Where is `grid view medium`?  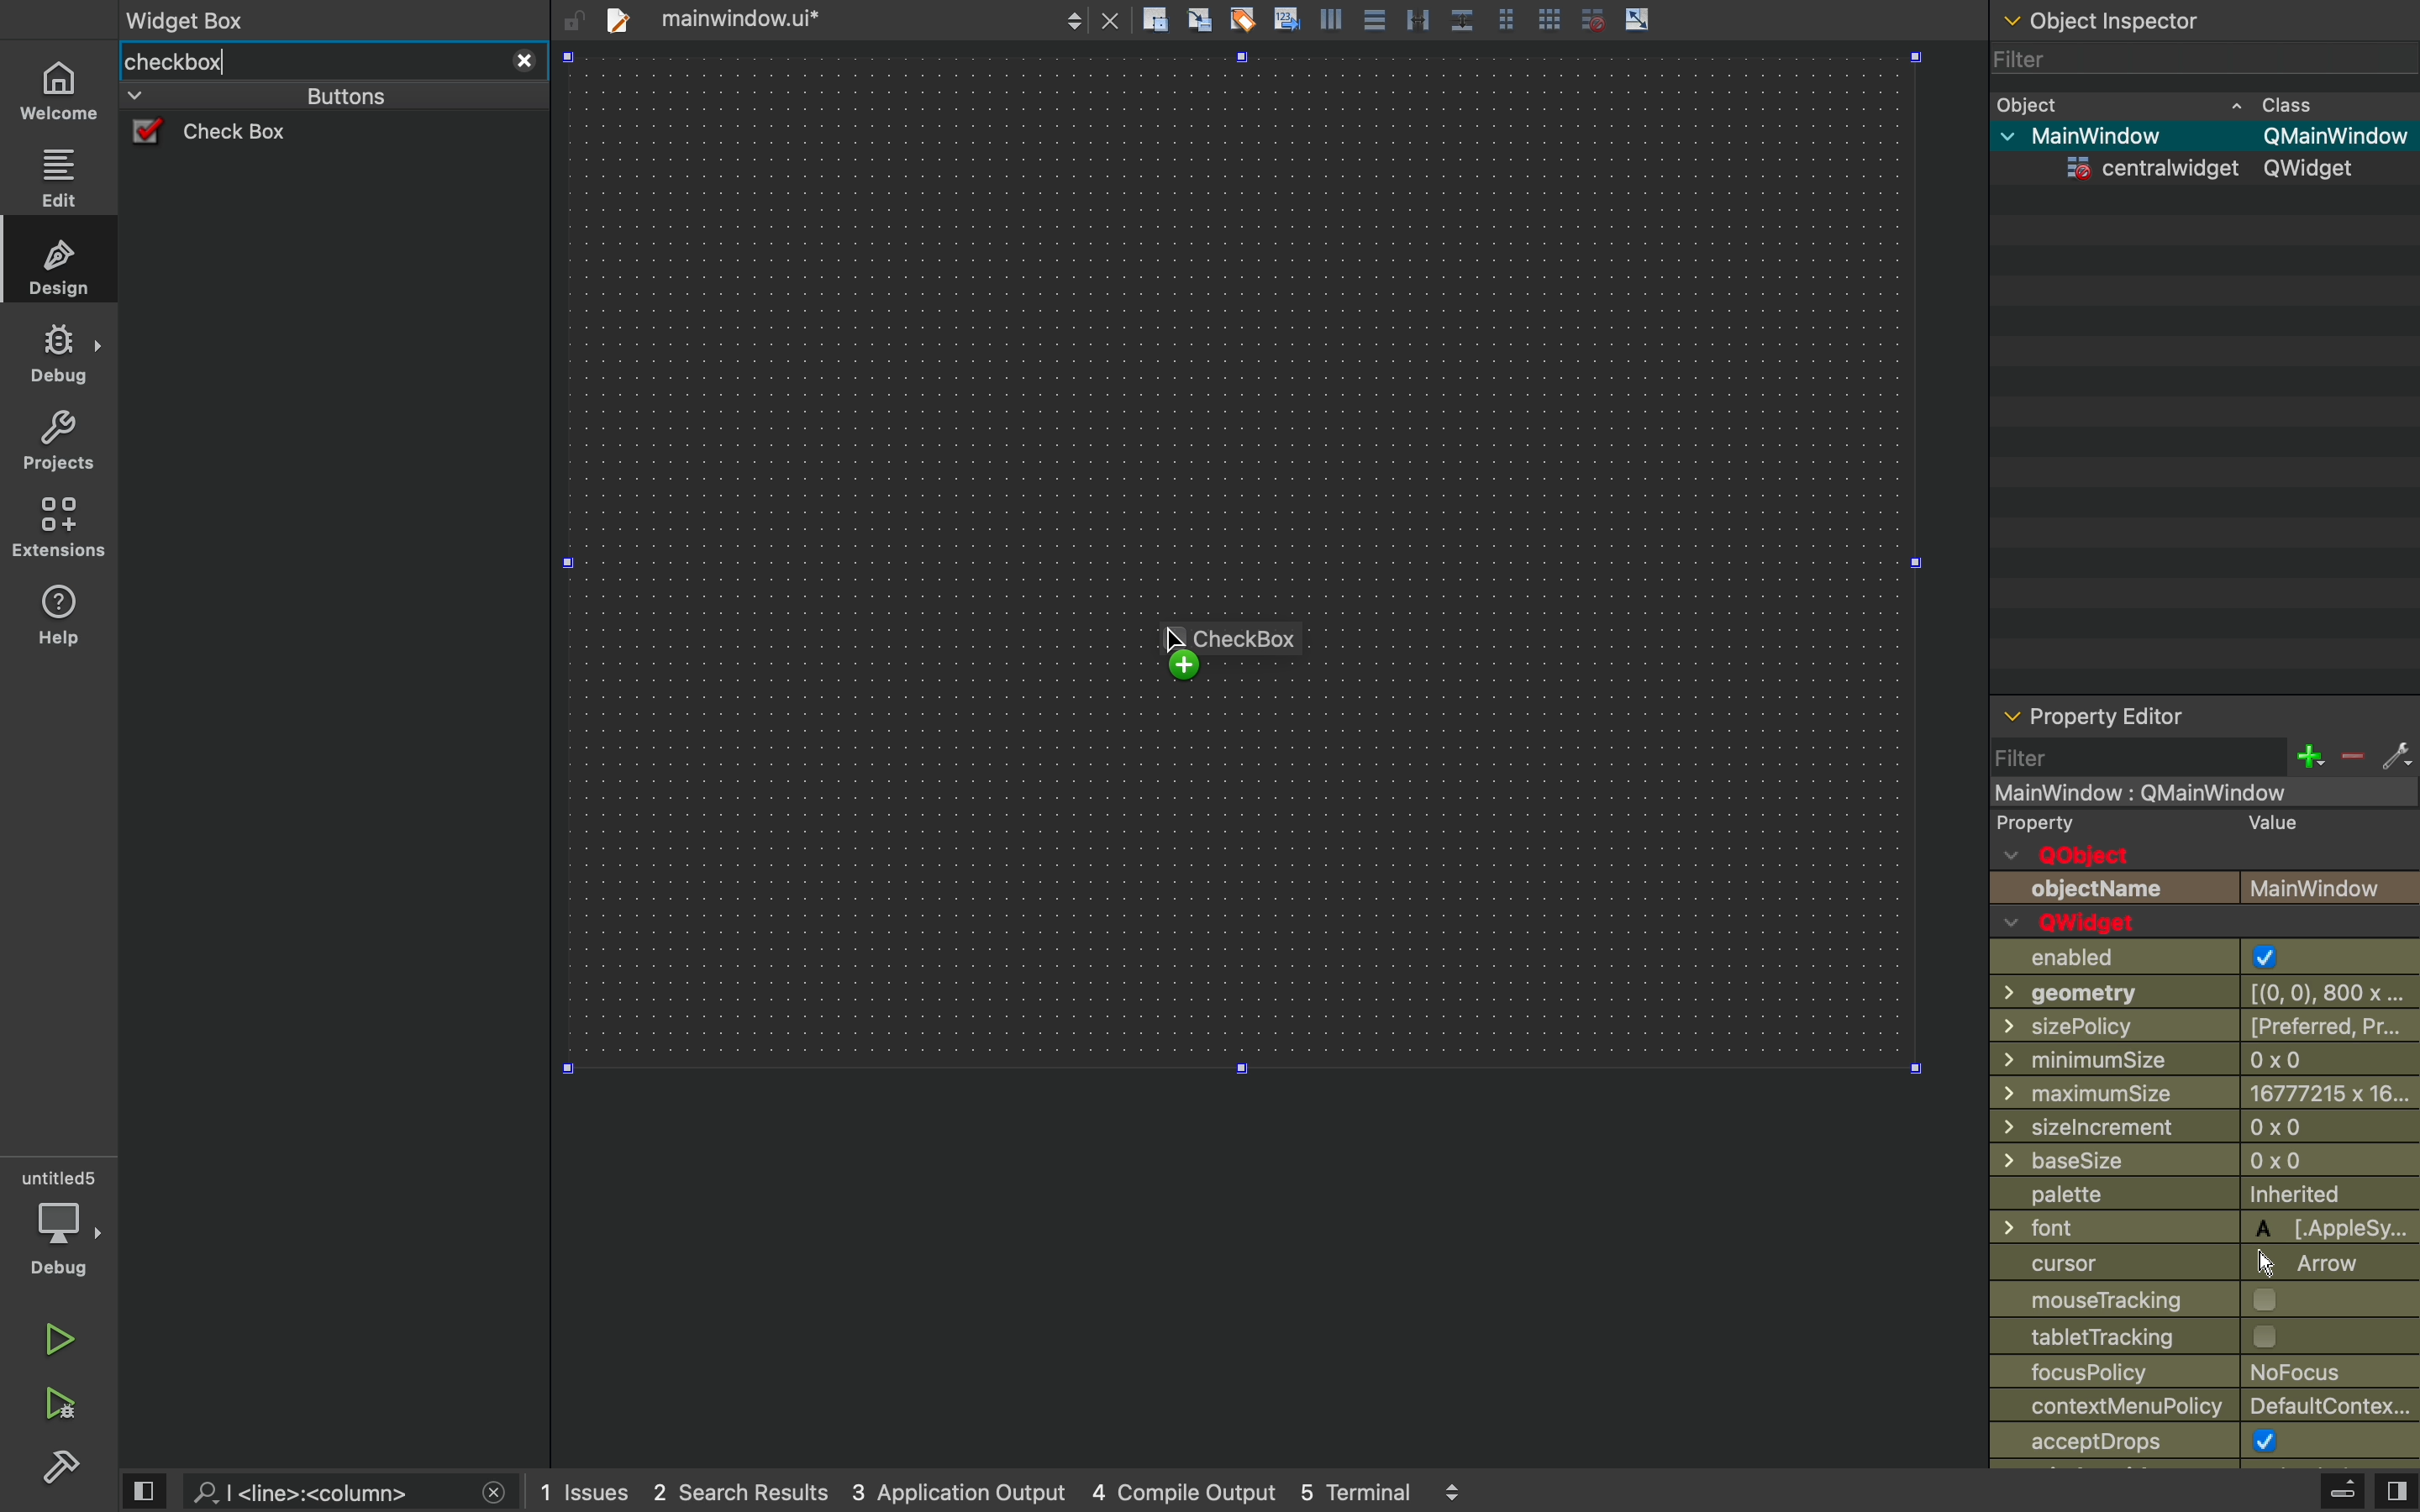
grid view medium is located at coordinates (1505, 17).